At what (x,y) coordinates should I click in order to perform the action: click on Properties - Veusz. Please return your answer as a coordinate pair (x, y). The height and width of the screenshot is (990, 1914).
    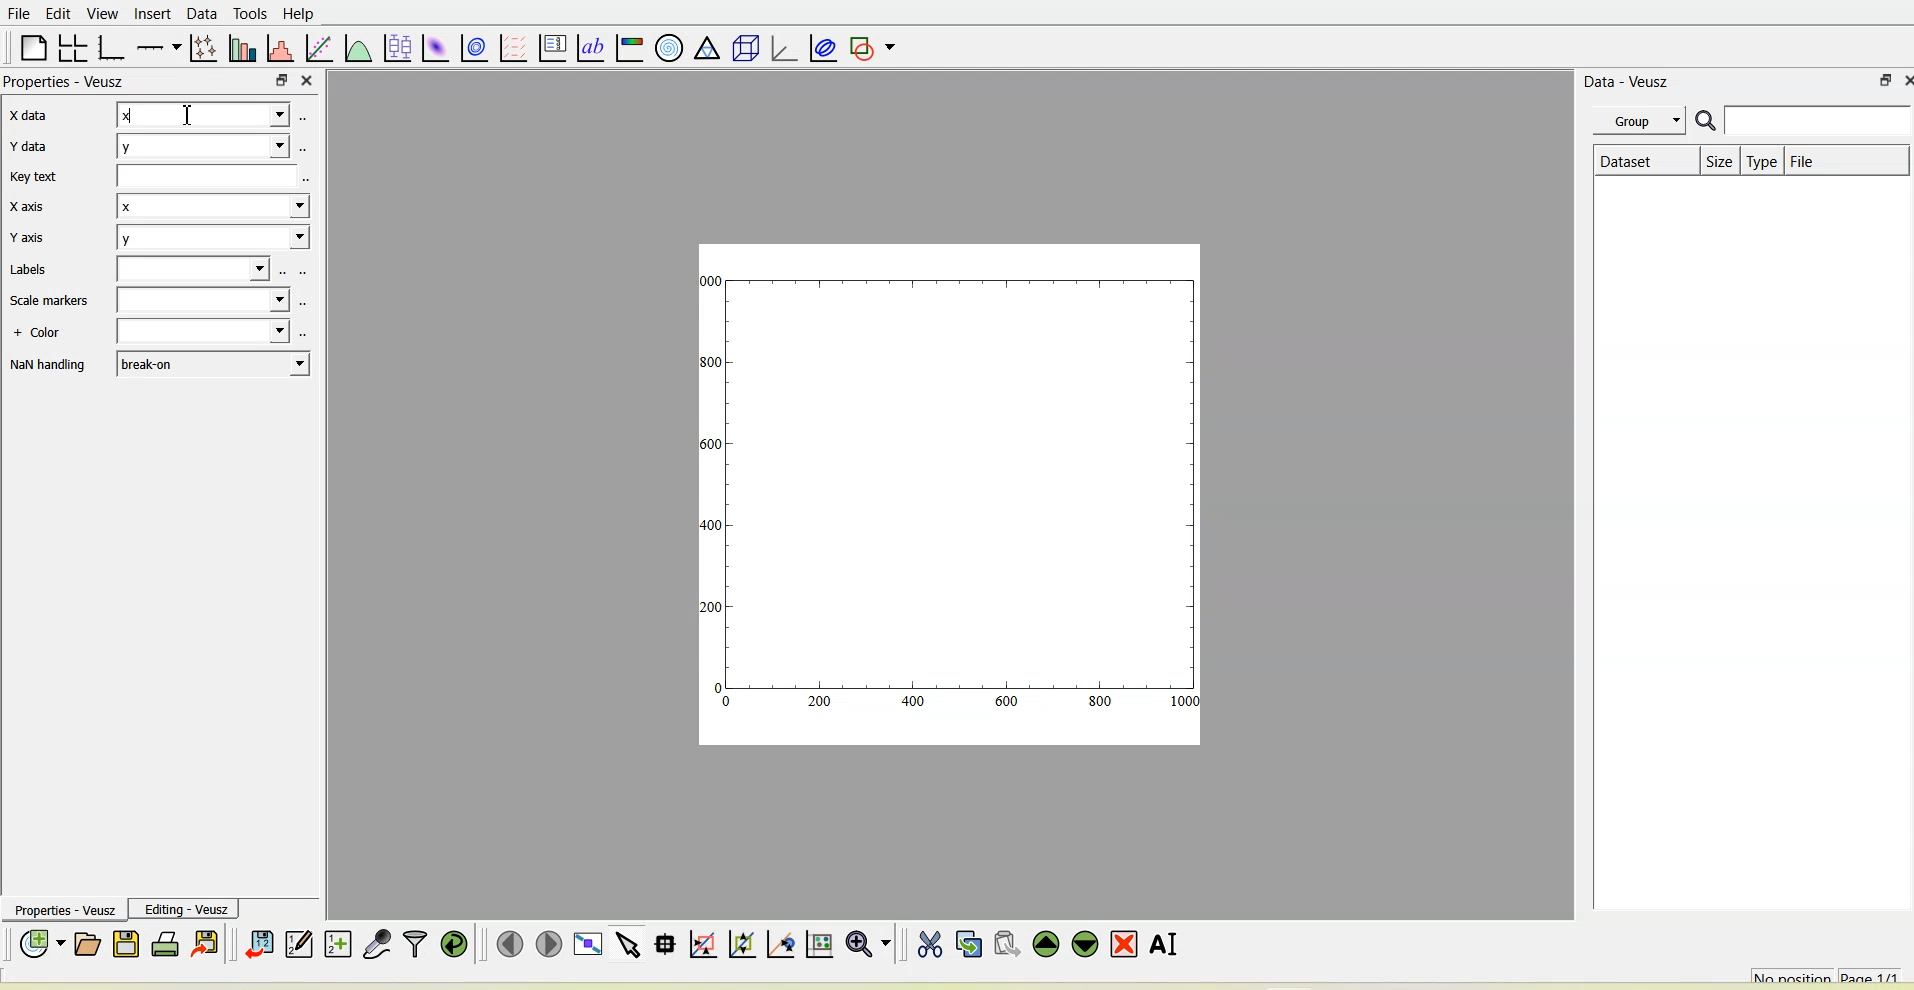
    Looking at the image, I should click on (67, 83).